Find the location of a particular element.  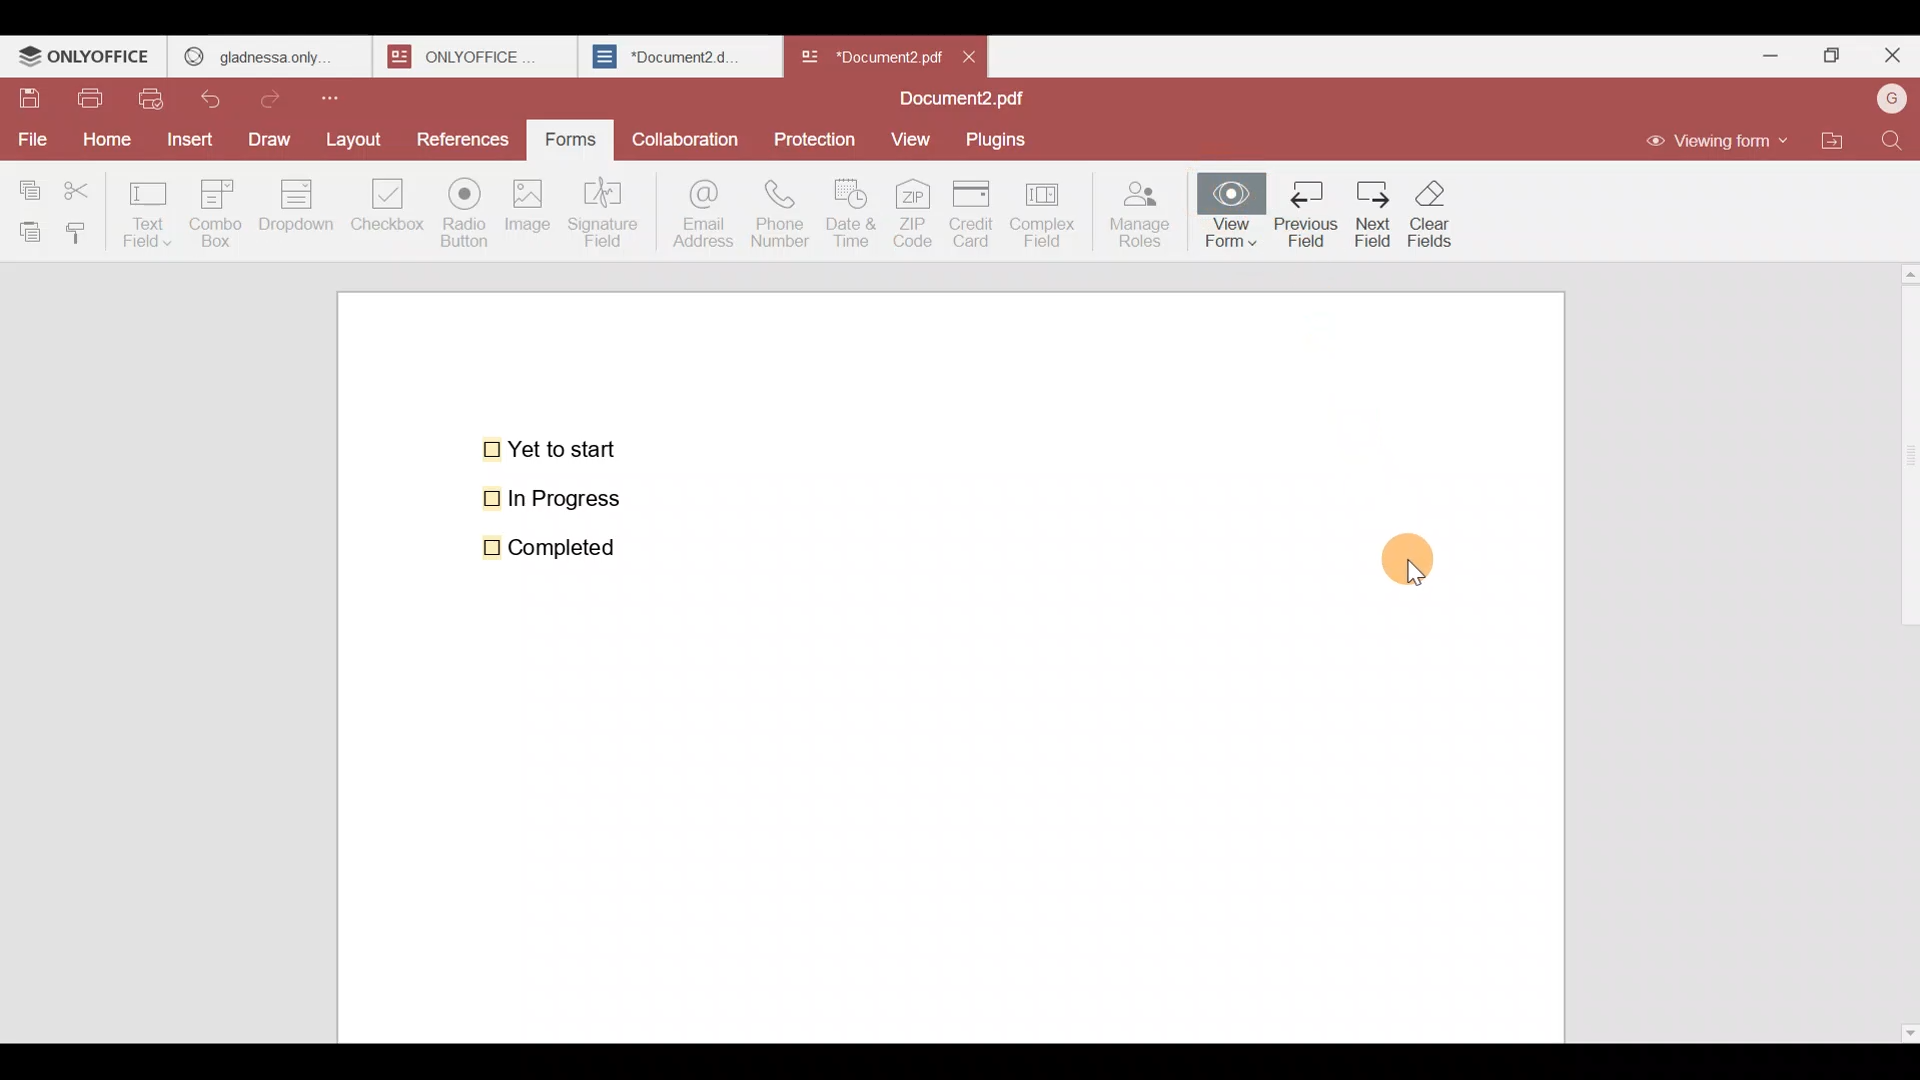

Copy style is located at coordinates (84, 228).